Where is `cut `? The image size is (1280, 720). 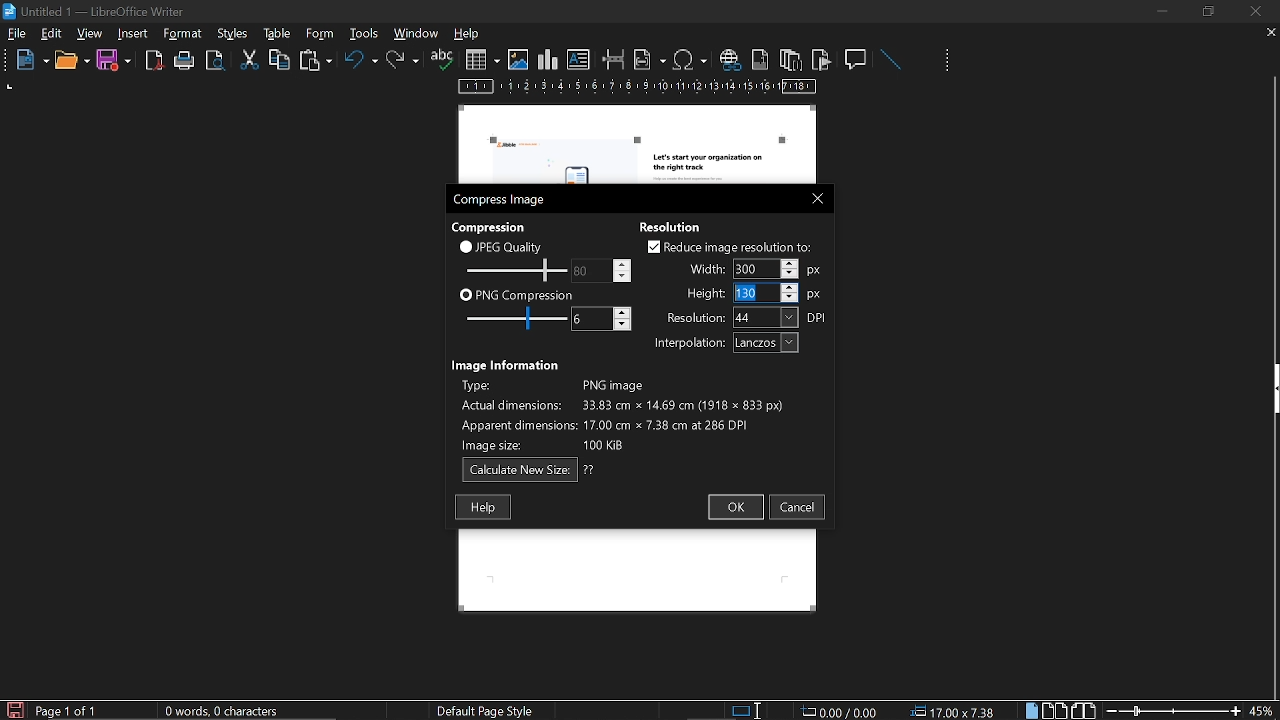 cut  is located at coordinates (250, 60).